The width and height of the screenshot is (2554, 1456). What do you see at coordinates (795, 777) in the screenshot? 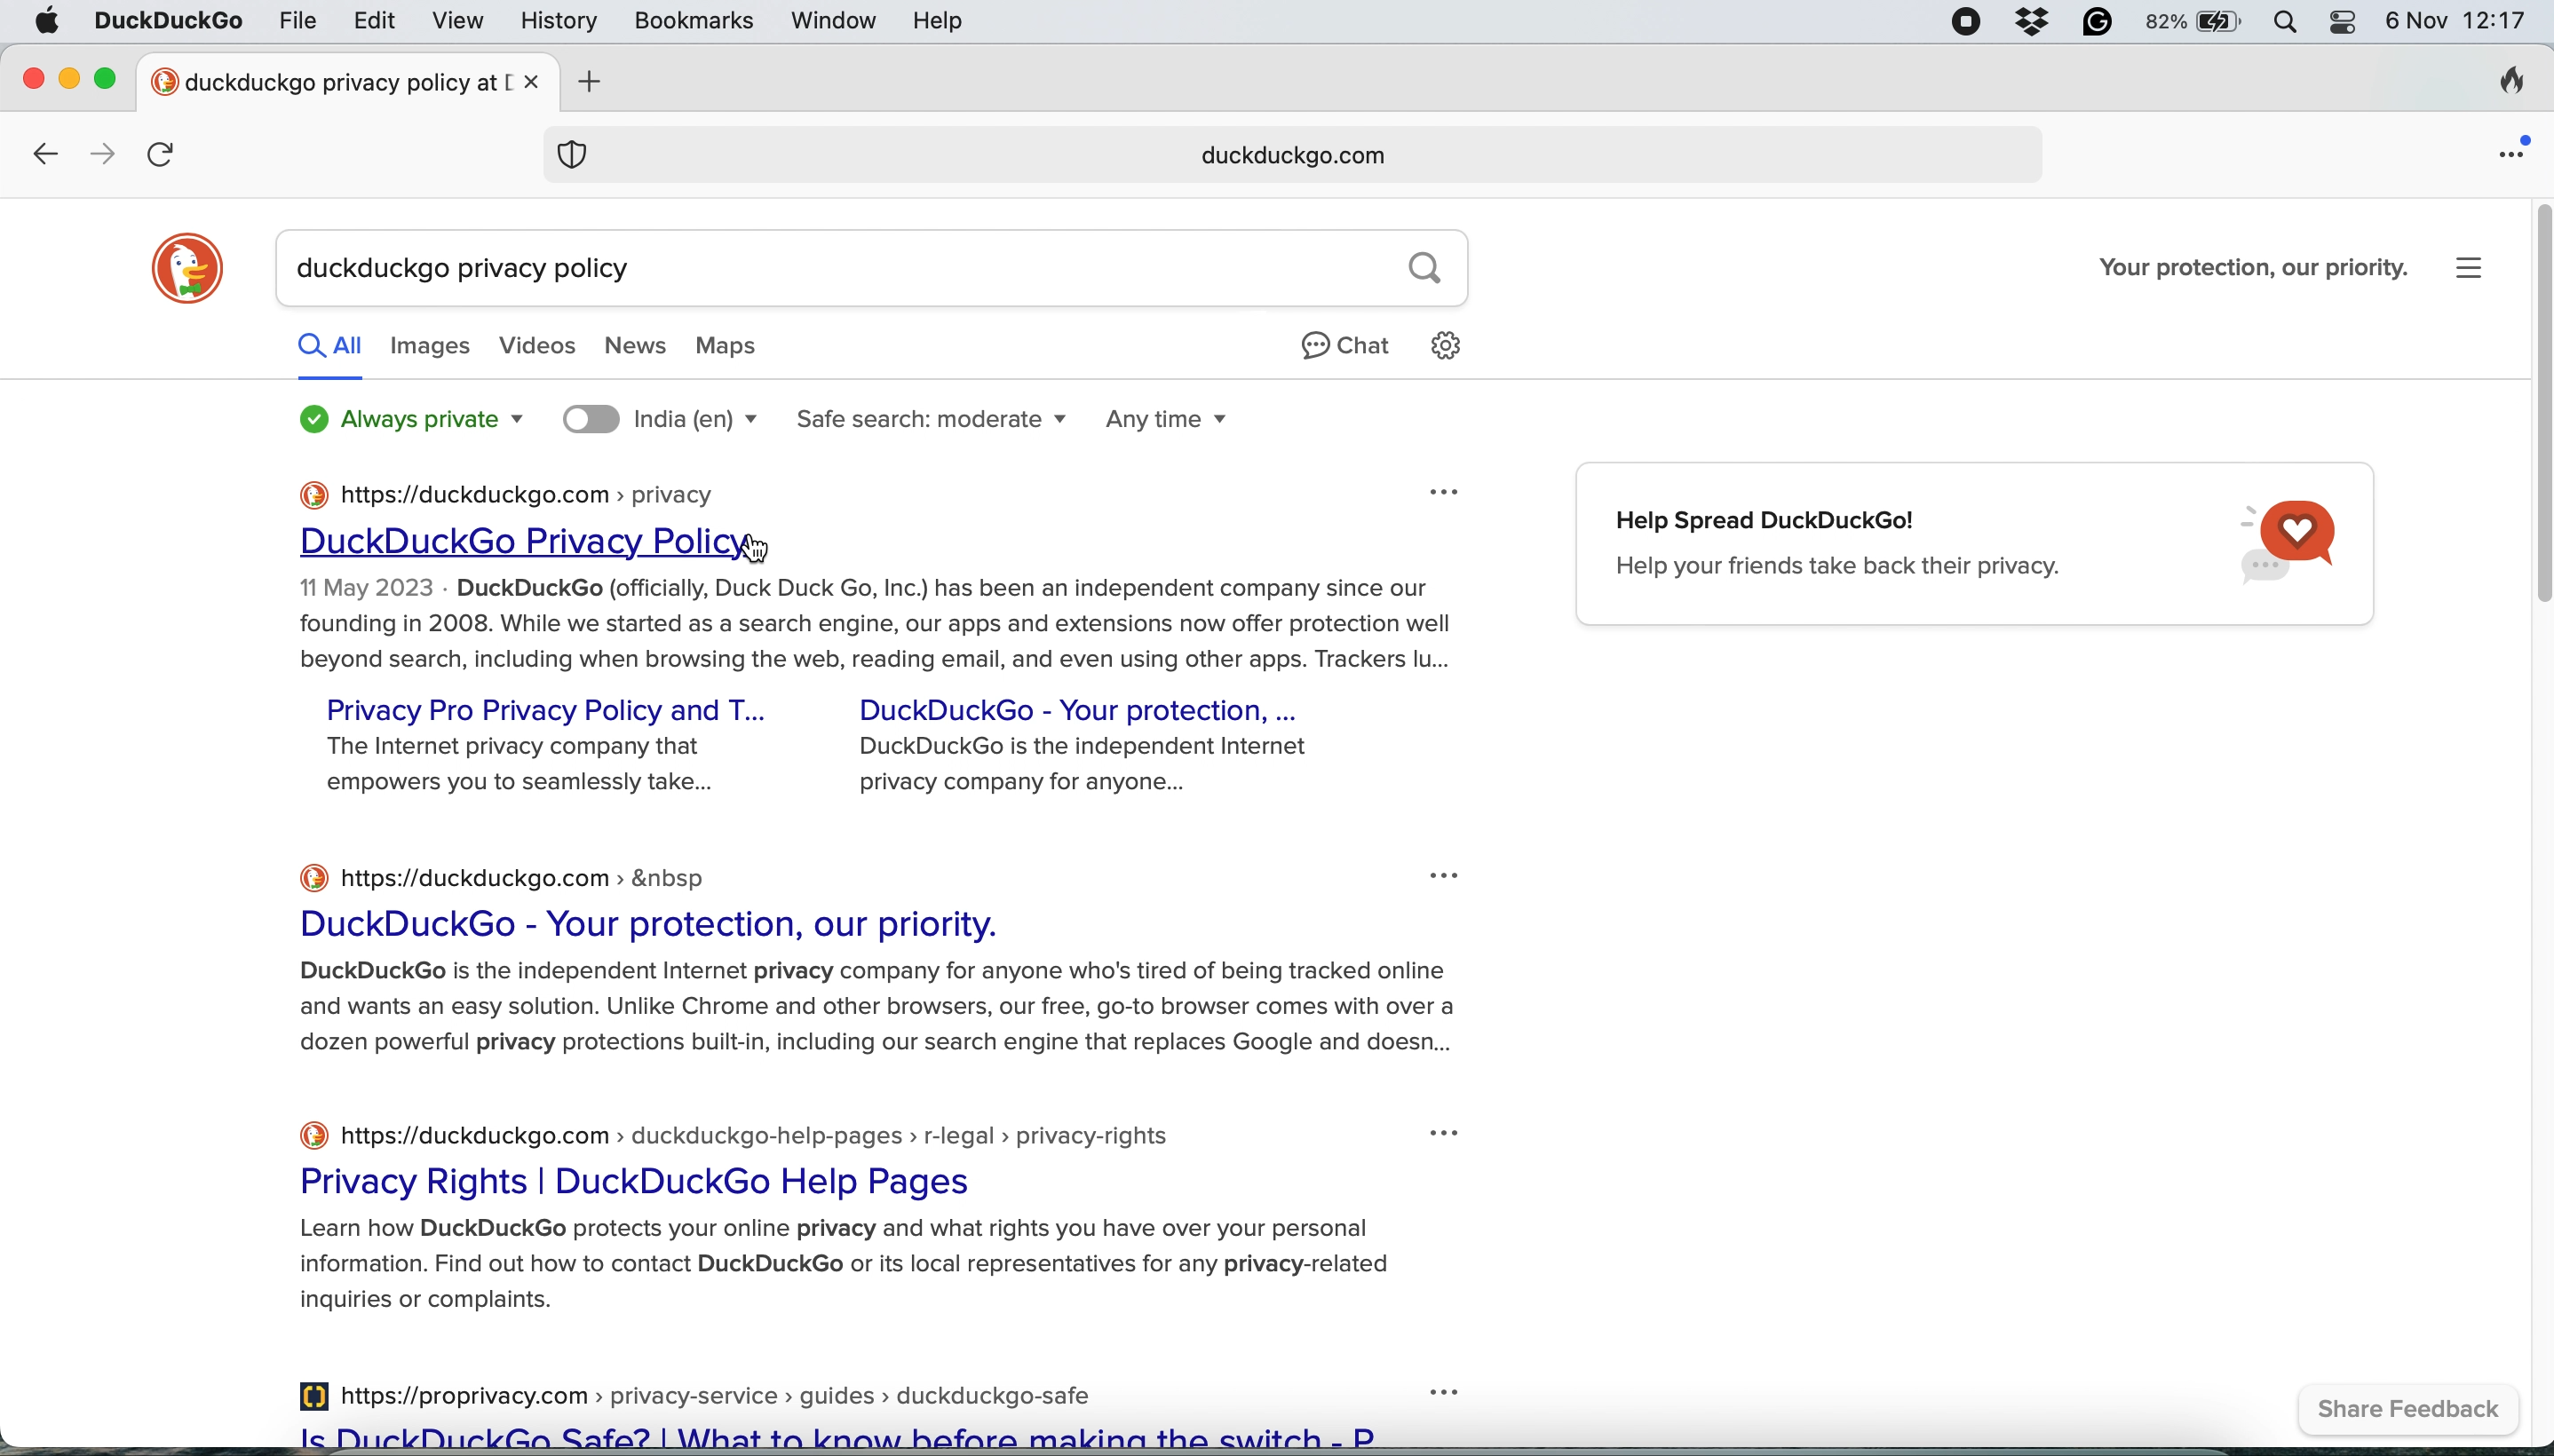
I see `The Internet privacy company that DuckDuckGo is the independent Internet
empowers you to seamlessly take... privacy company for anyone...` at bounding box center [795, 777].